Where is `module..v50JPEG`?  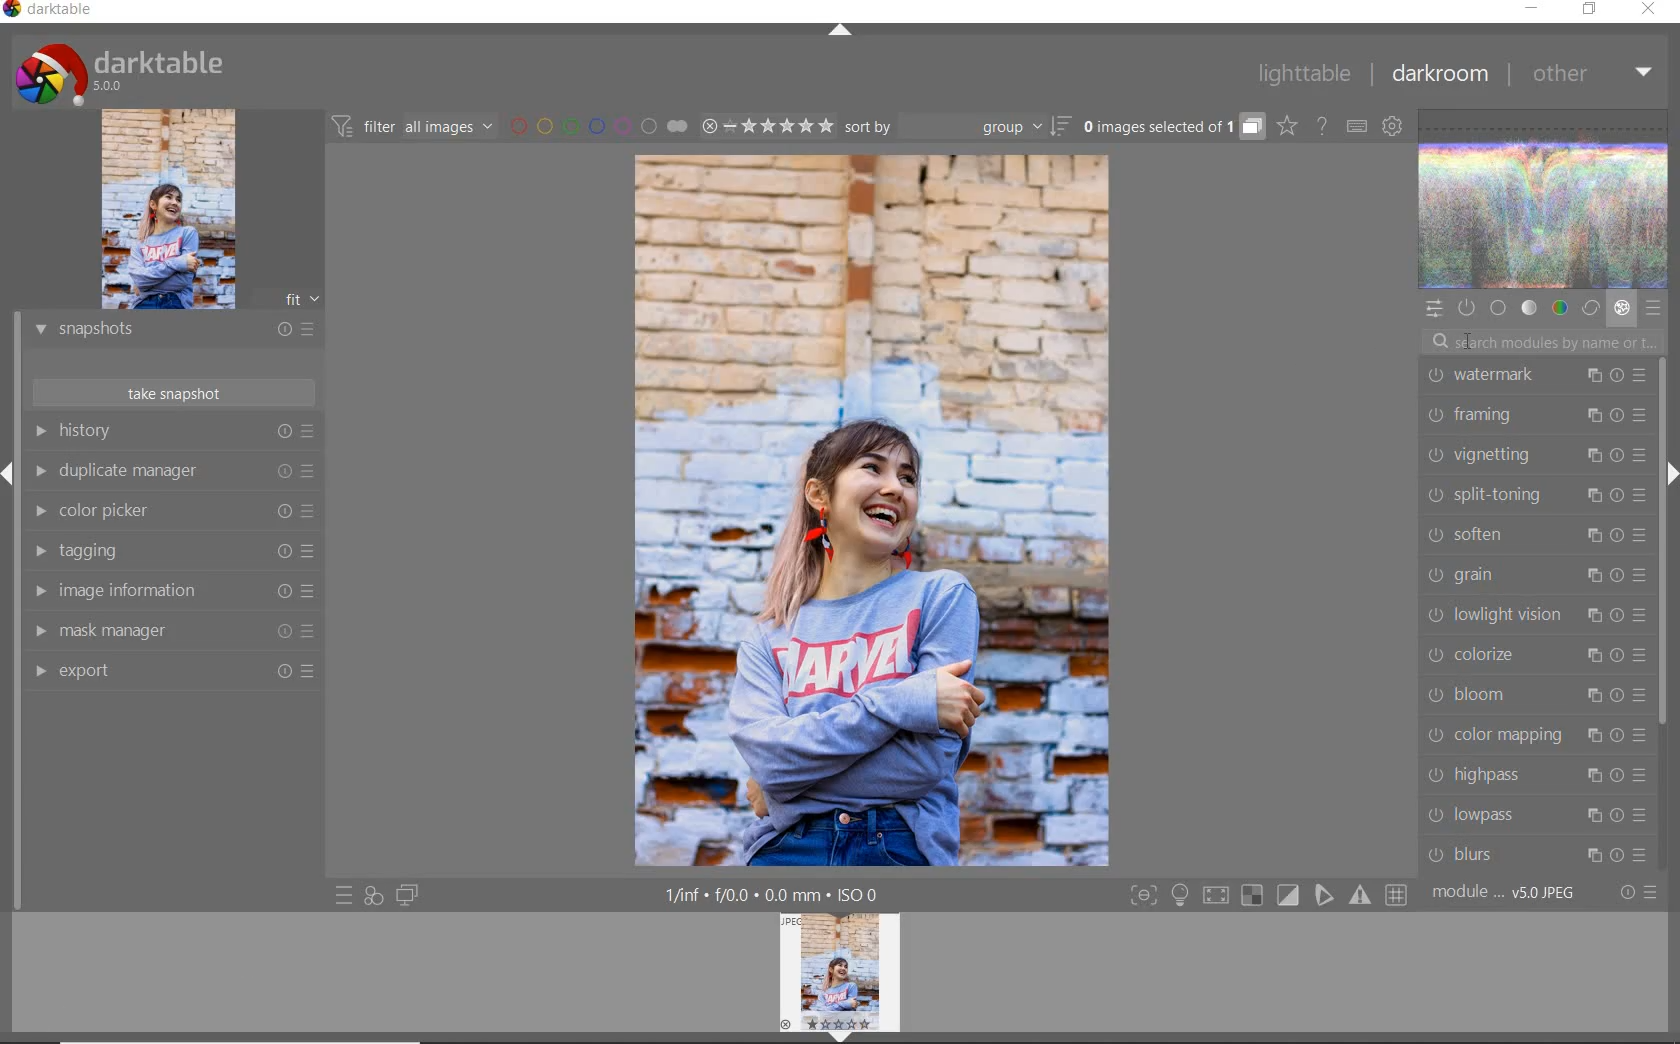 module..v50JPEG is located at coordinates (1507, 894).